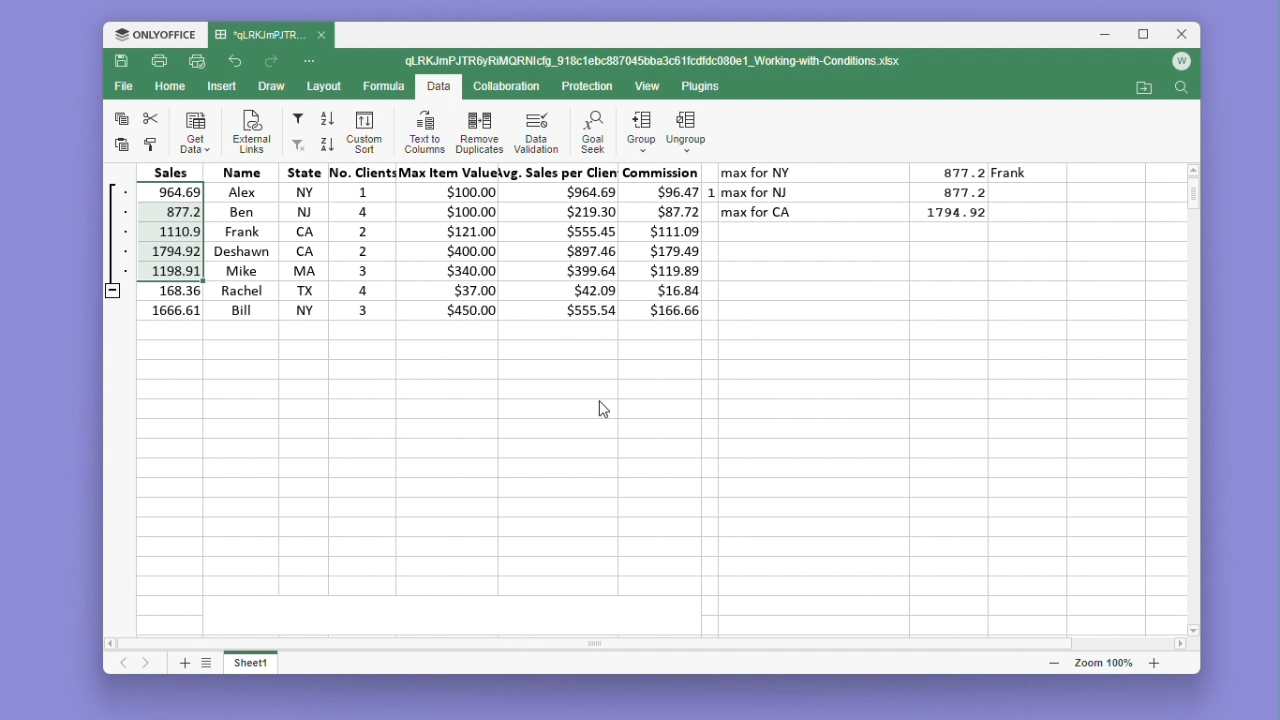 The width and height of the screenshot is (1280, 720). I want to click on file name, so click(271, 36).